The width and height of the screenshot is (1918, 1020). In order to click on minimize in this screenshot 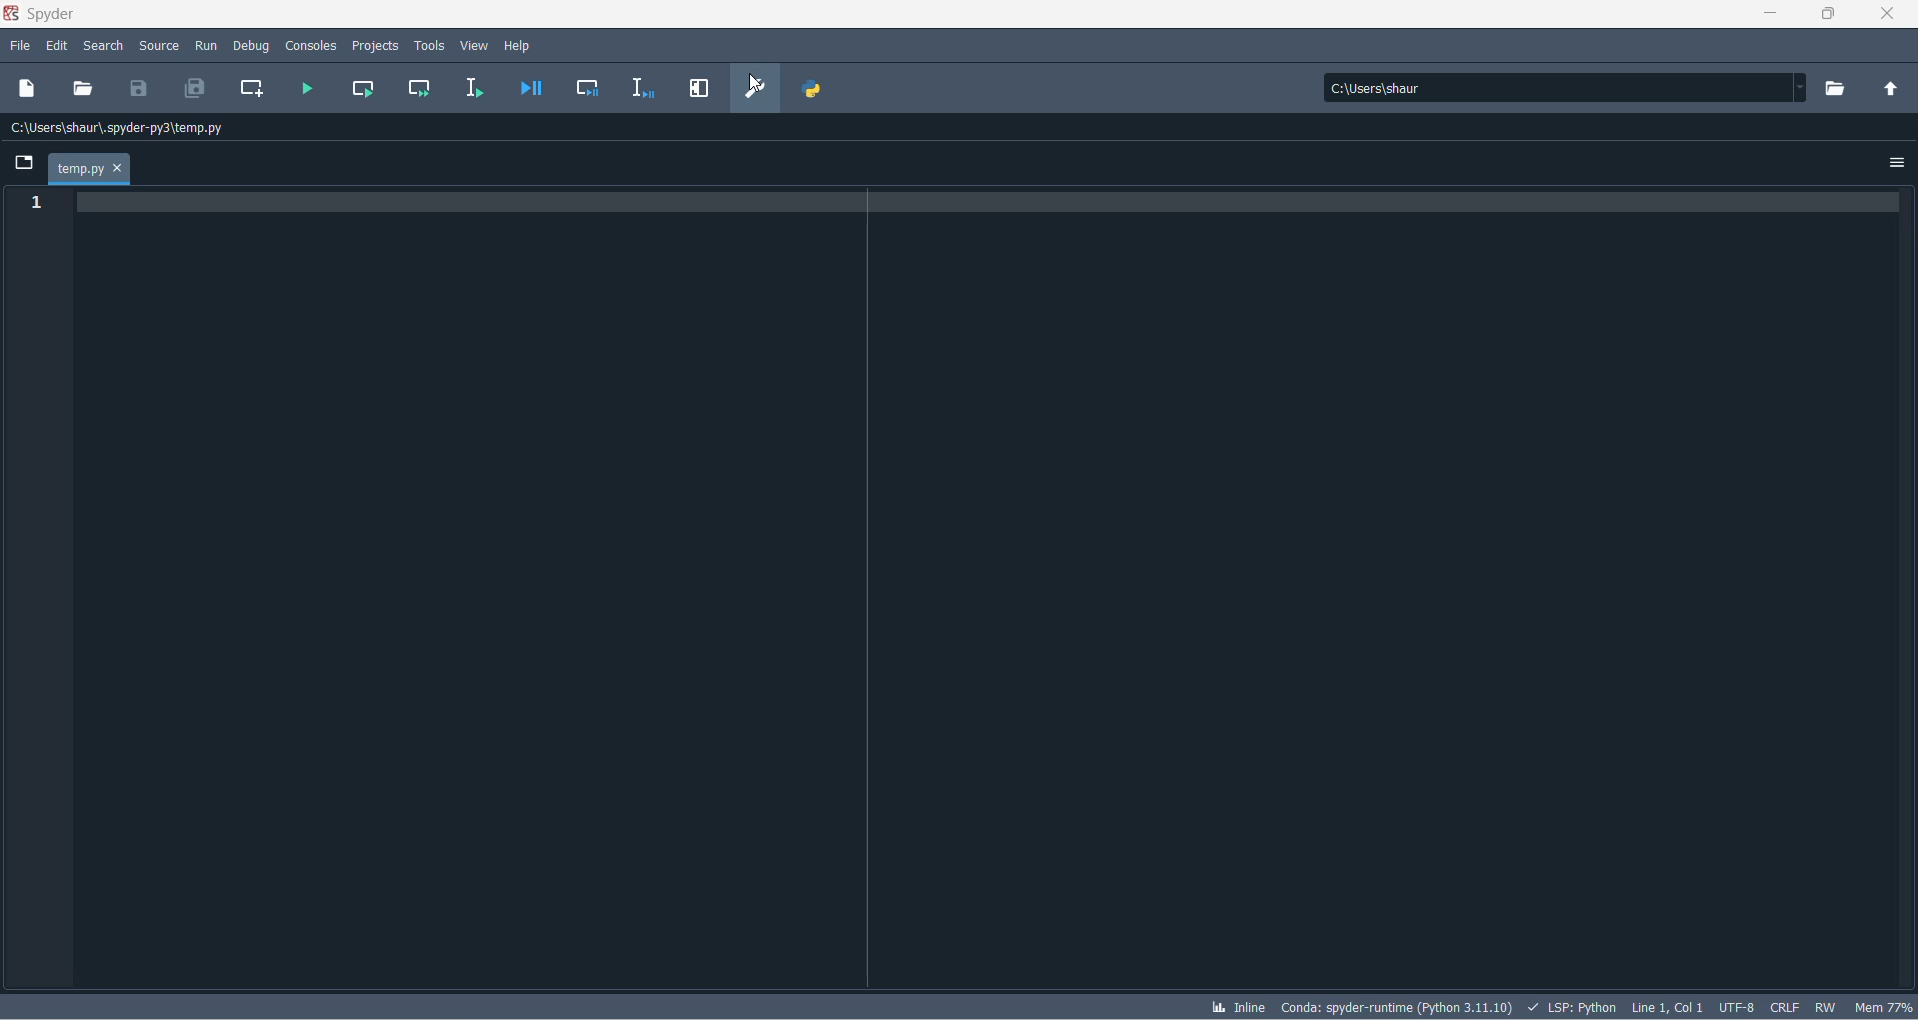, I will do `click(1775, 17)`.